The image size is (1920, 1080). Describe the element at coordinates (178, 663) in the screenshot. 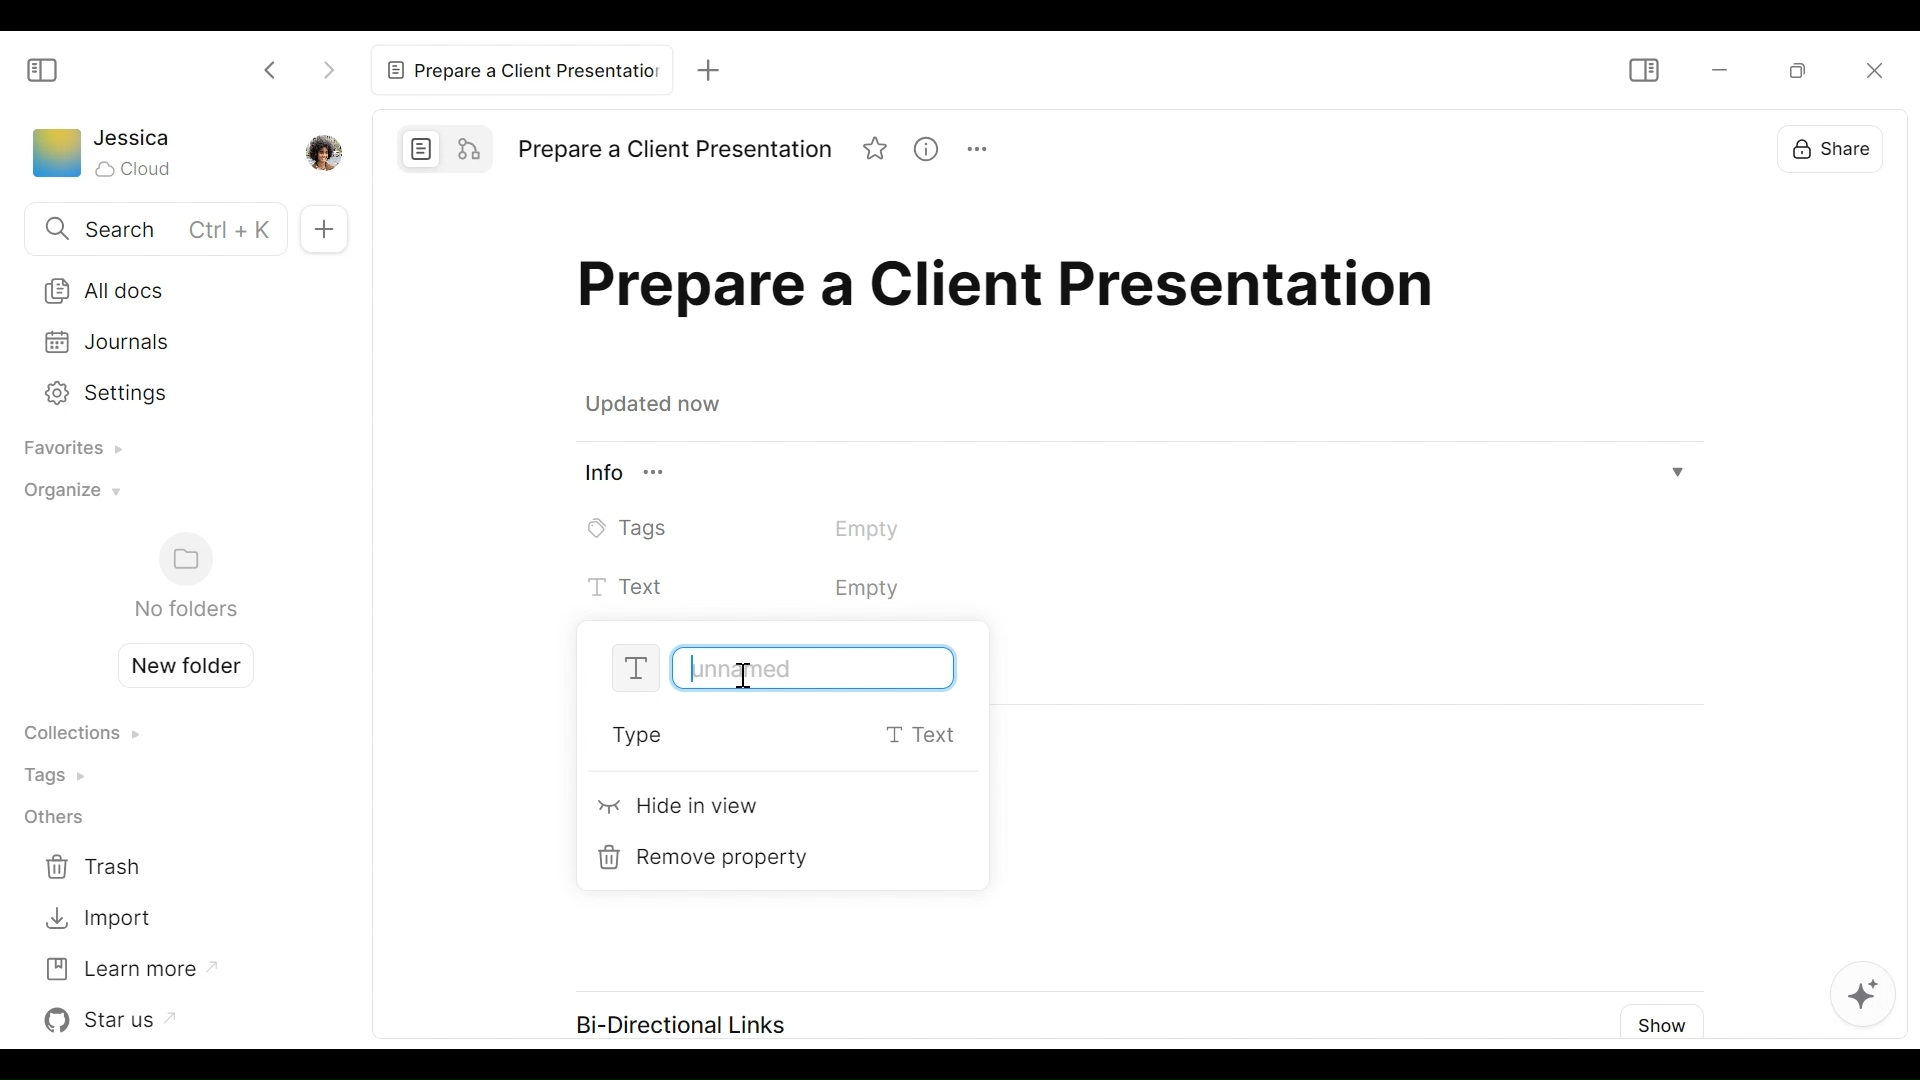

I see `Create new folder` at that location.